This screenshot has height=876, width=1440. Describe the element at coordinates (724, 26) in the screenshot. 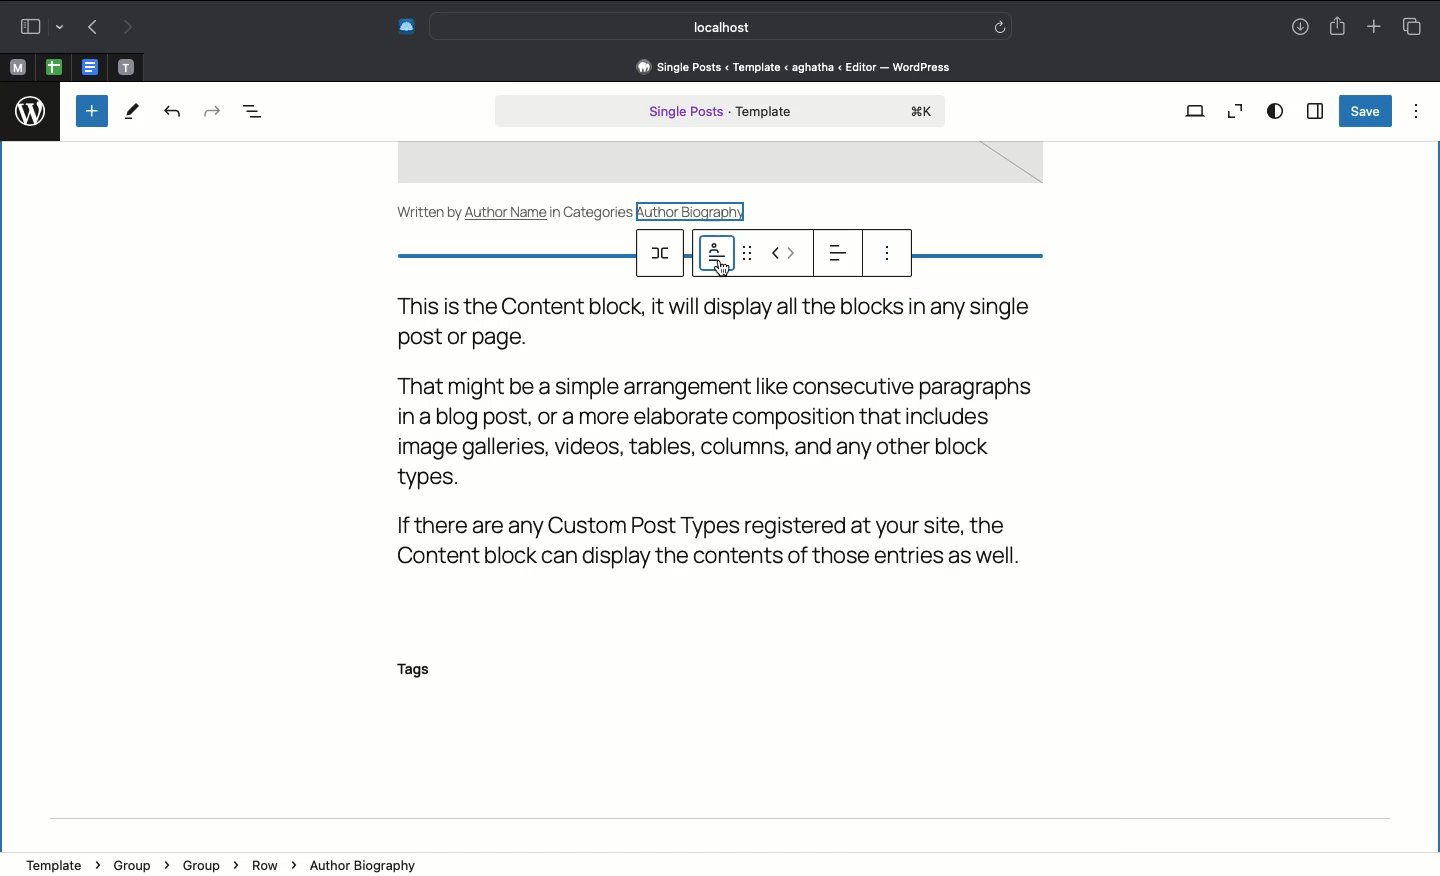

I see `Search bar` at that location.